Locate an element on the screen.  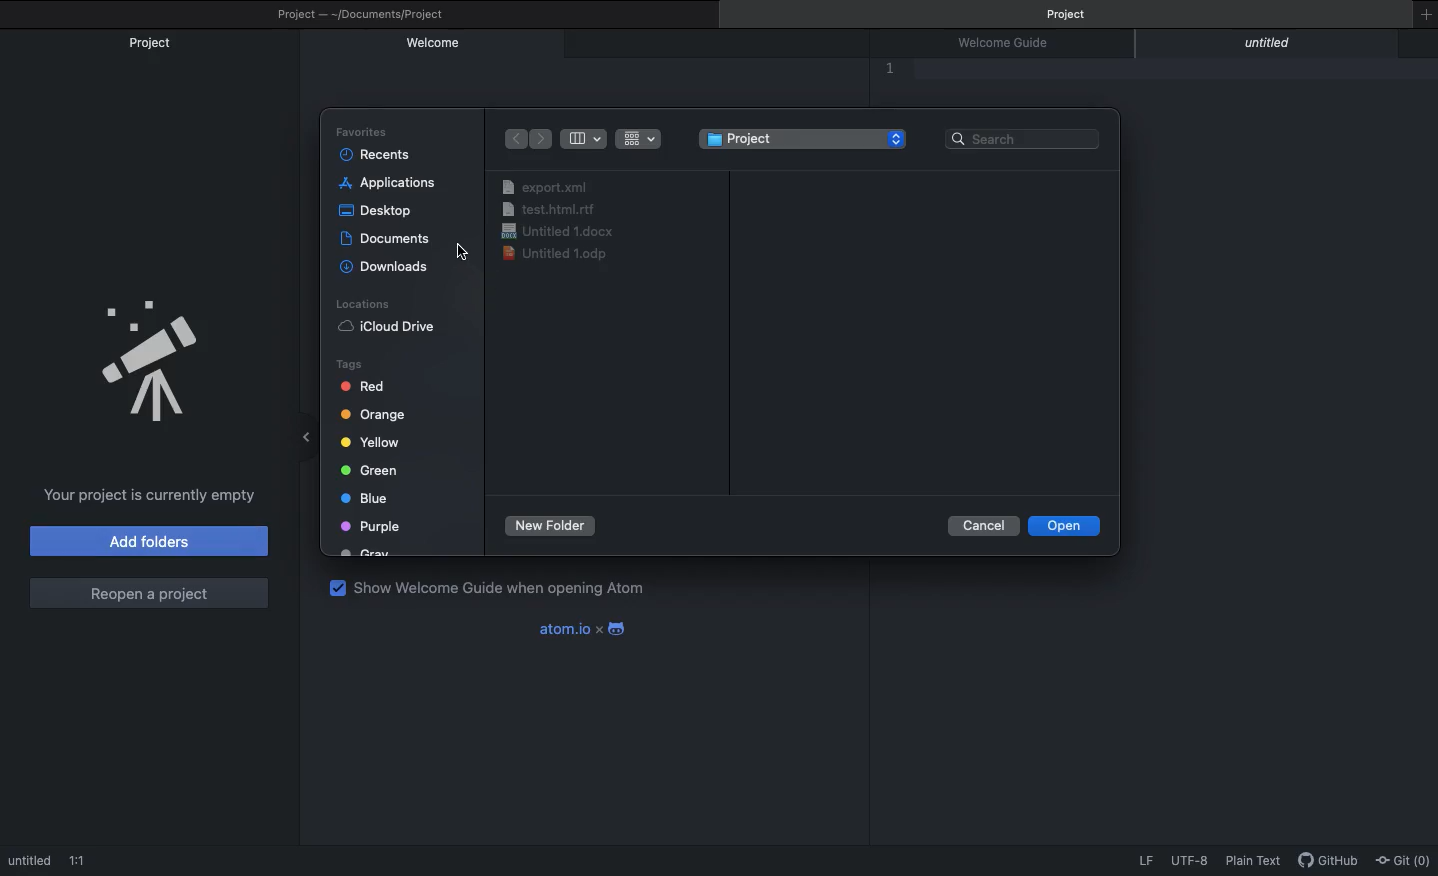
GitHub is located at coordinates (1329, 863).